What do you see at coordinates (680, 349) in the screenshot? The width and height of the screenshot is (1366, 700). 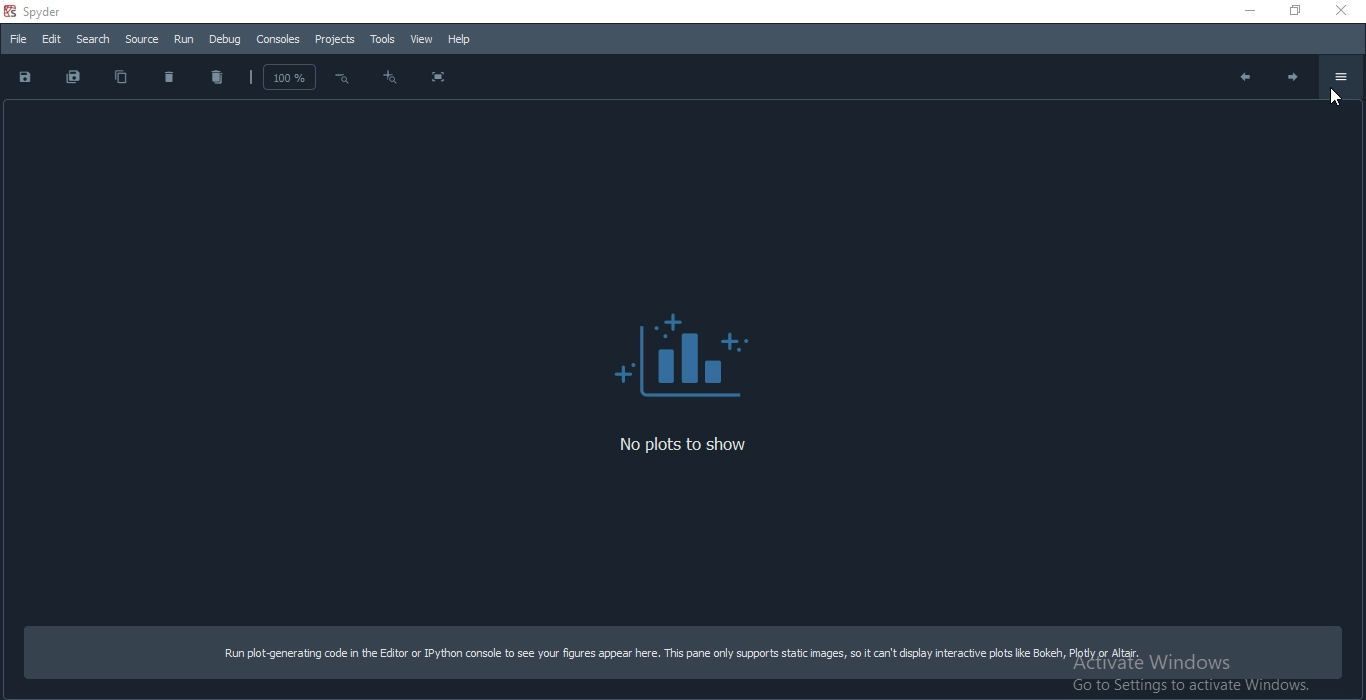 I see `image` at bounding box center [680, 349].